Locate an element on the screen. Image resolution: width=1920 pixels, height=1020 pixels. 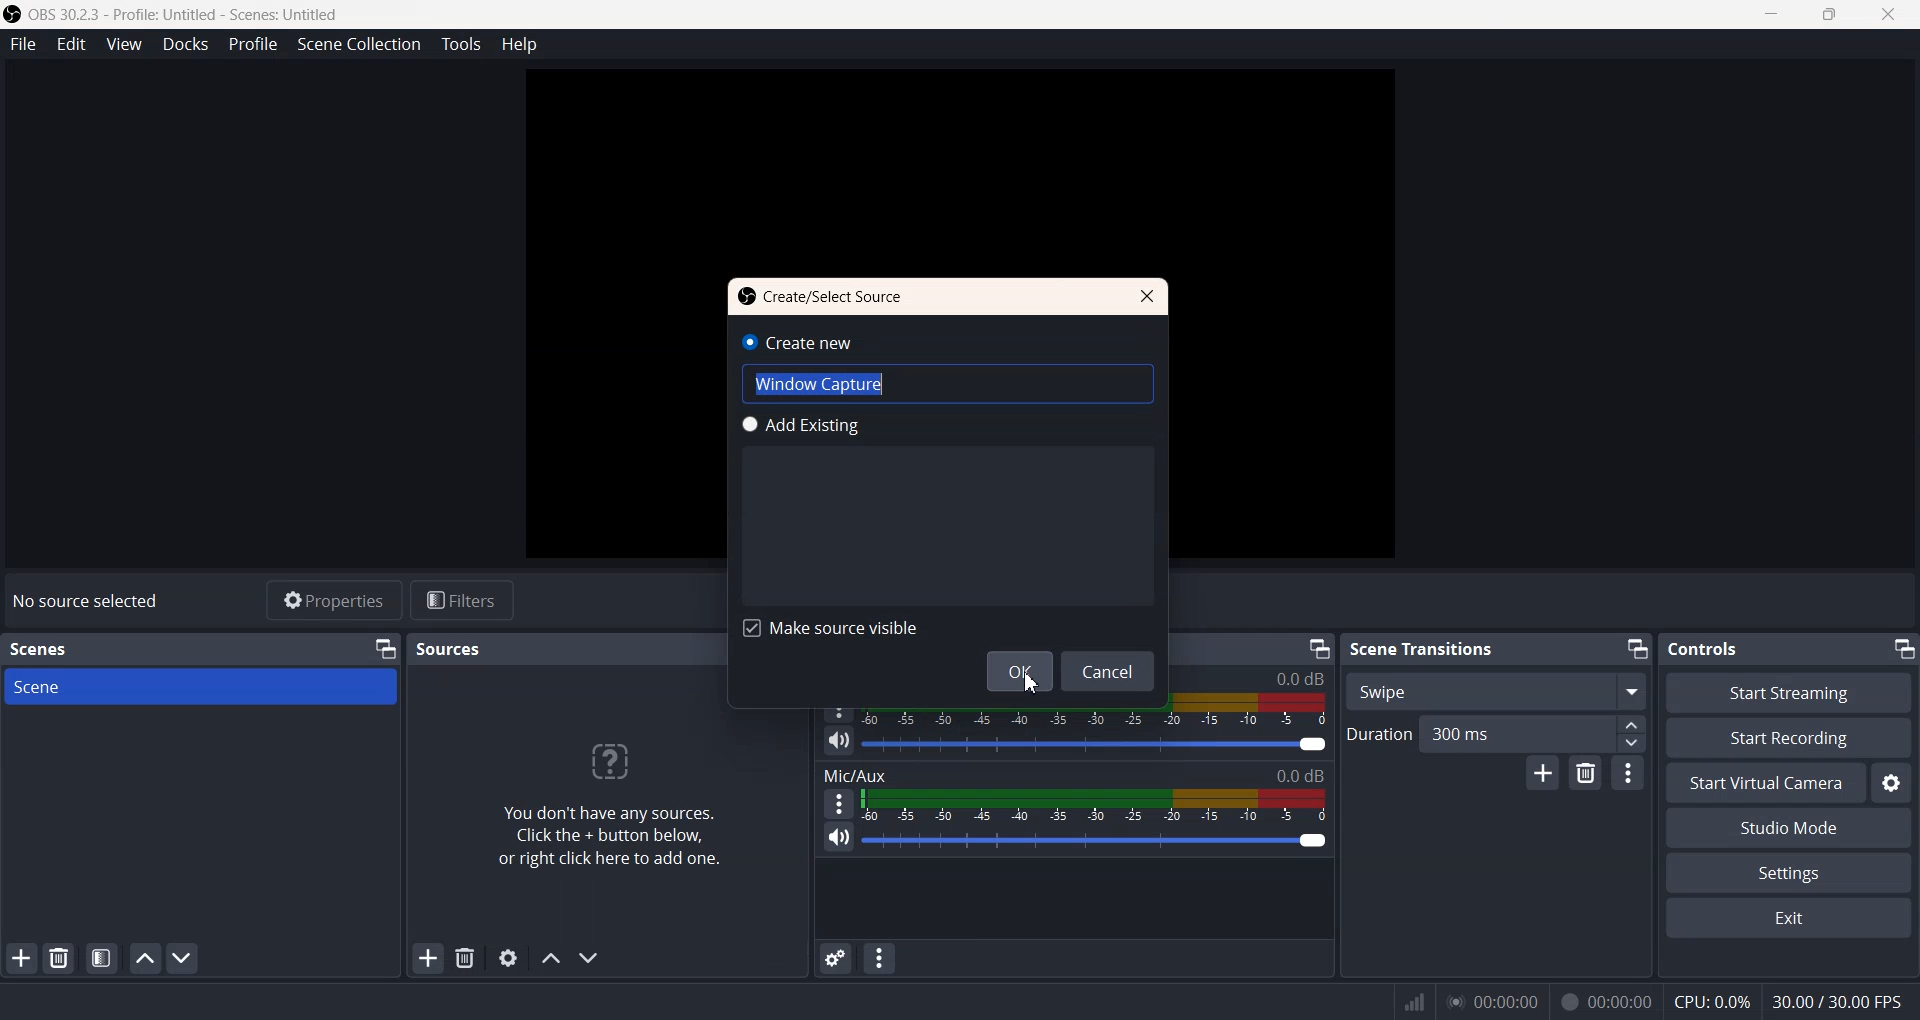
Help is located at coordinates (522, 45).